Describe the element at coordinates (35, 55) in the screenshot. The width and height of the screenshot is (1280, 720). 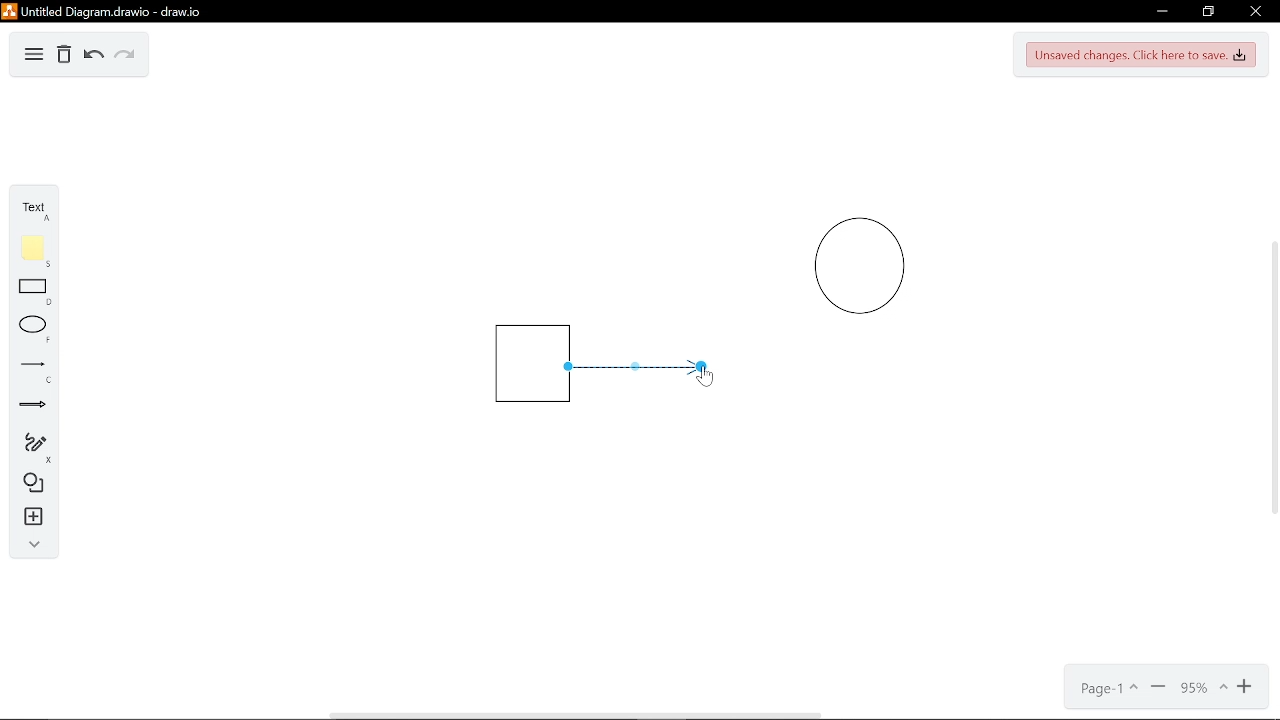
I see `Diagram` at that location.